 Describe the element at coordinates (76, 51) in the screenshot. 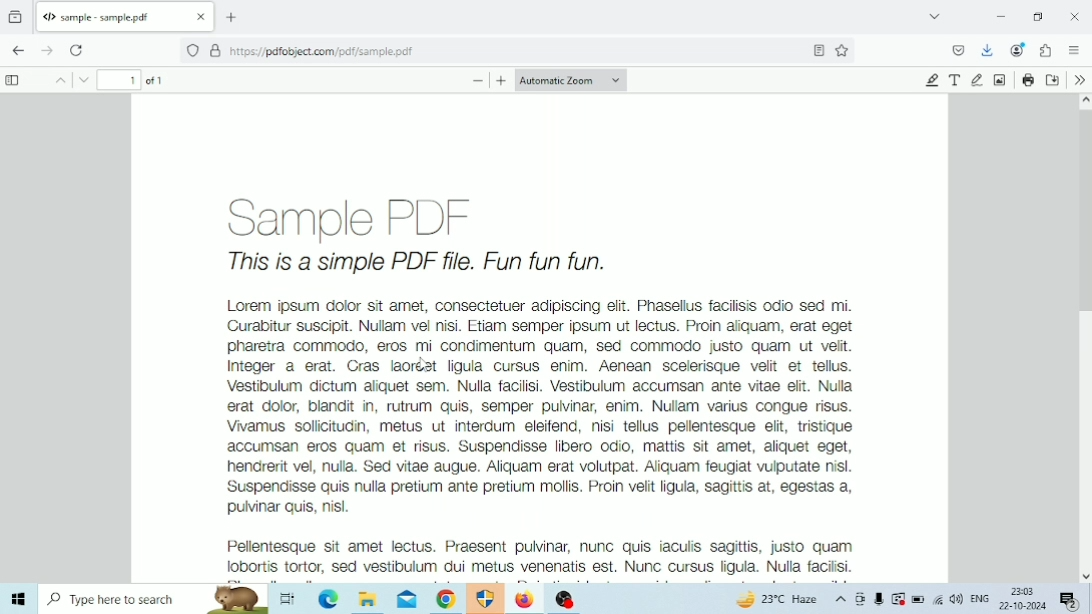

I see `Reload current page` at that location.